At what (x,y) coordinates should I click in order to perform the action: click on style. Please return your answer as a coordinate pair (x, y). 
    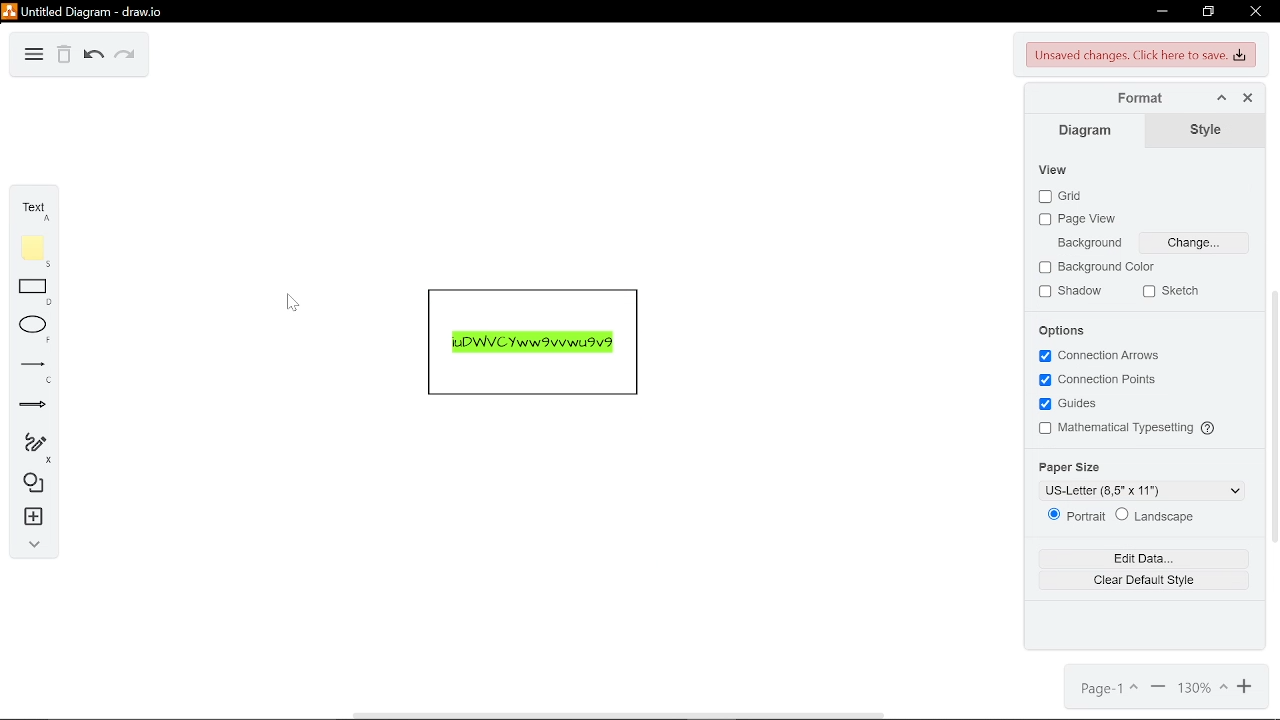
    Looking at the image, I should click on (1208, 130).